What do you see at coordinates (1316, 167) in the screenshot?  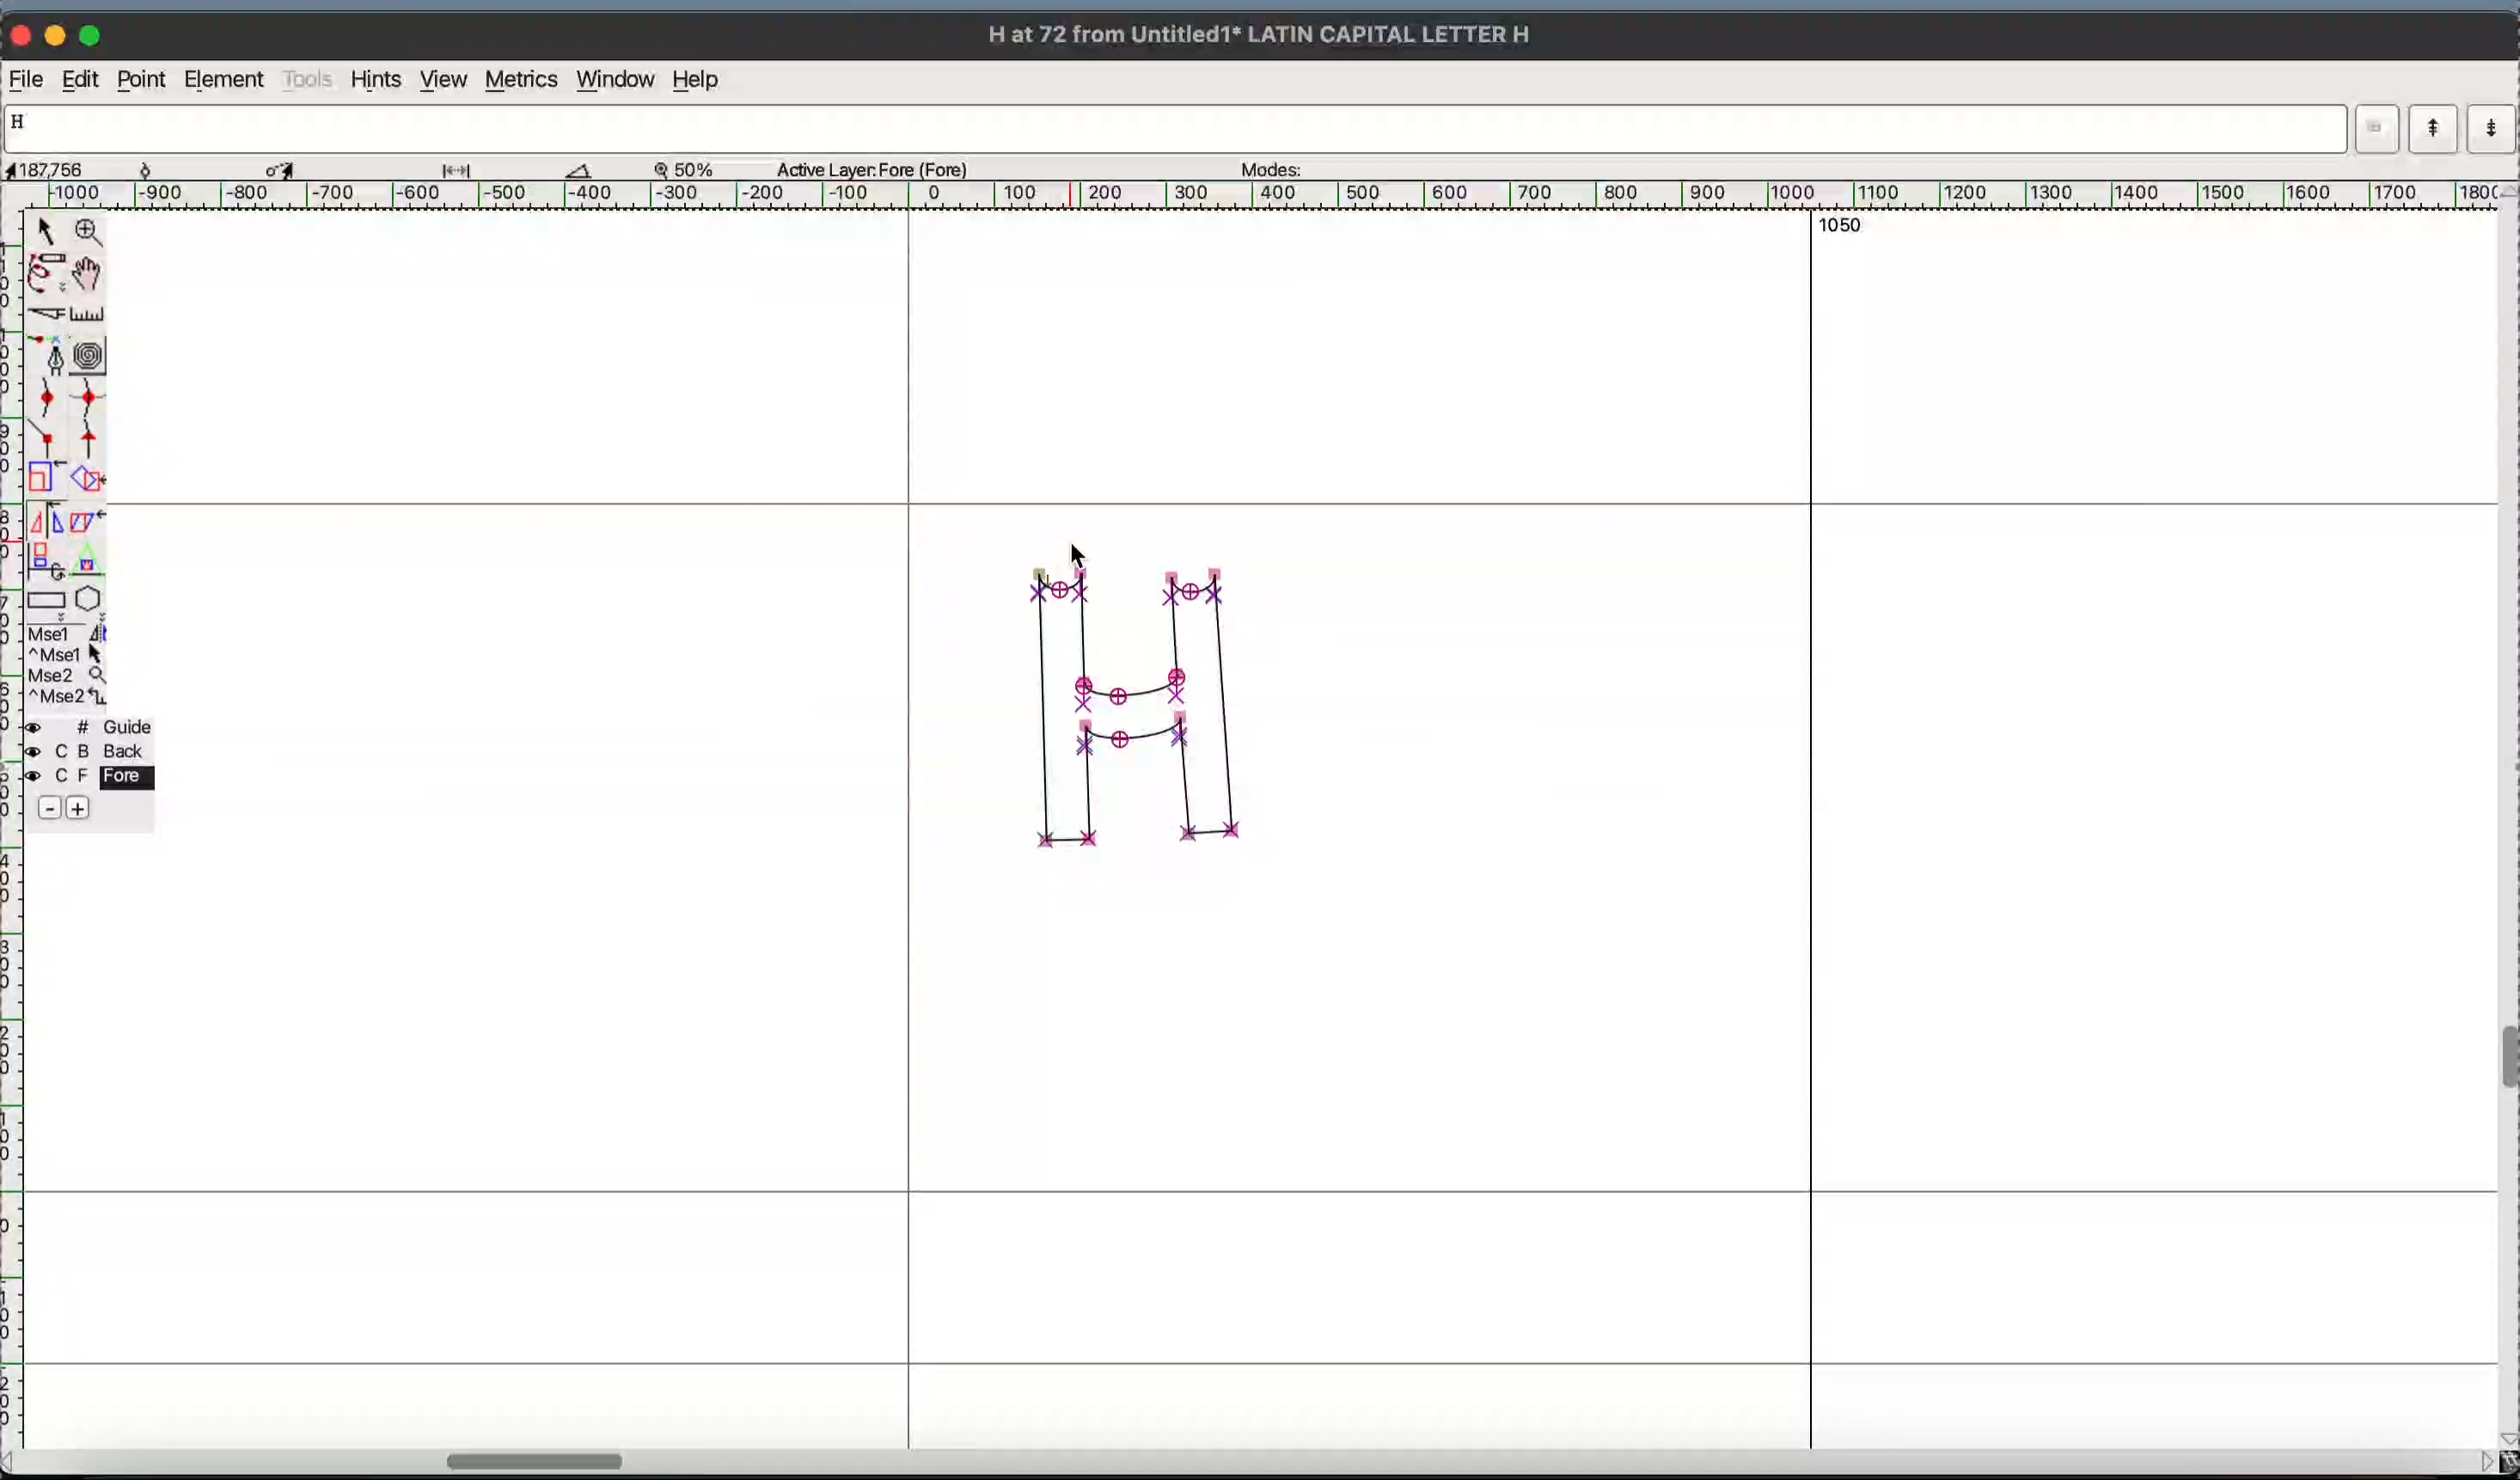 I see `modes` at bounding box center [1316, 167].